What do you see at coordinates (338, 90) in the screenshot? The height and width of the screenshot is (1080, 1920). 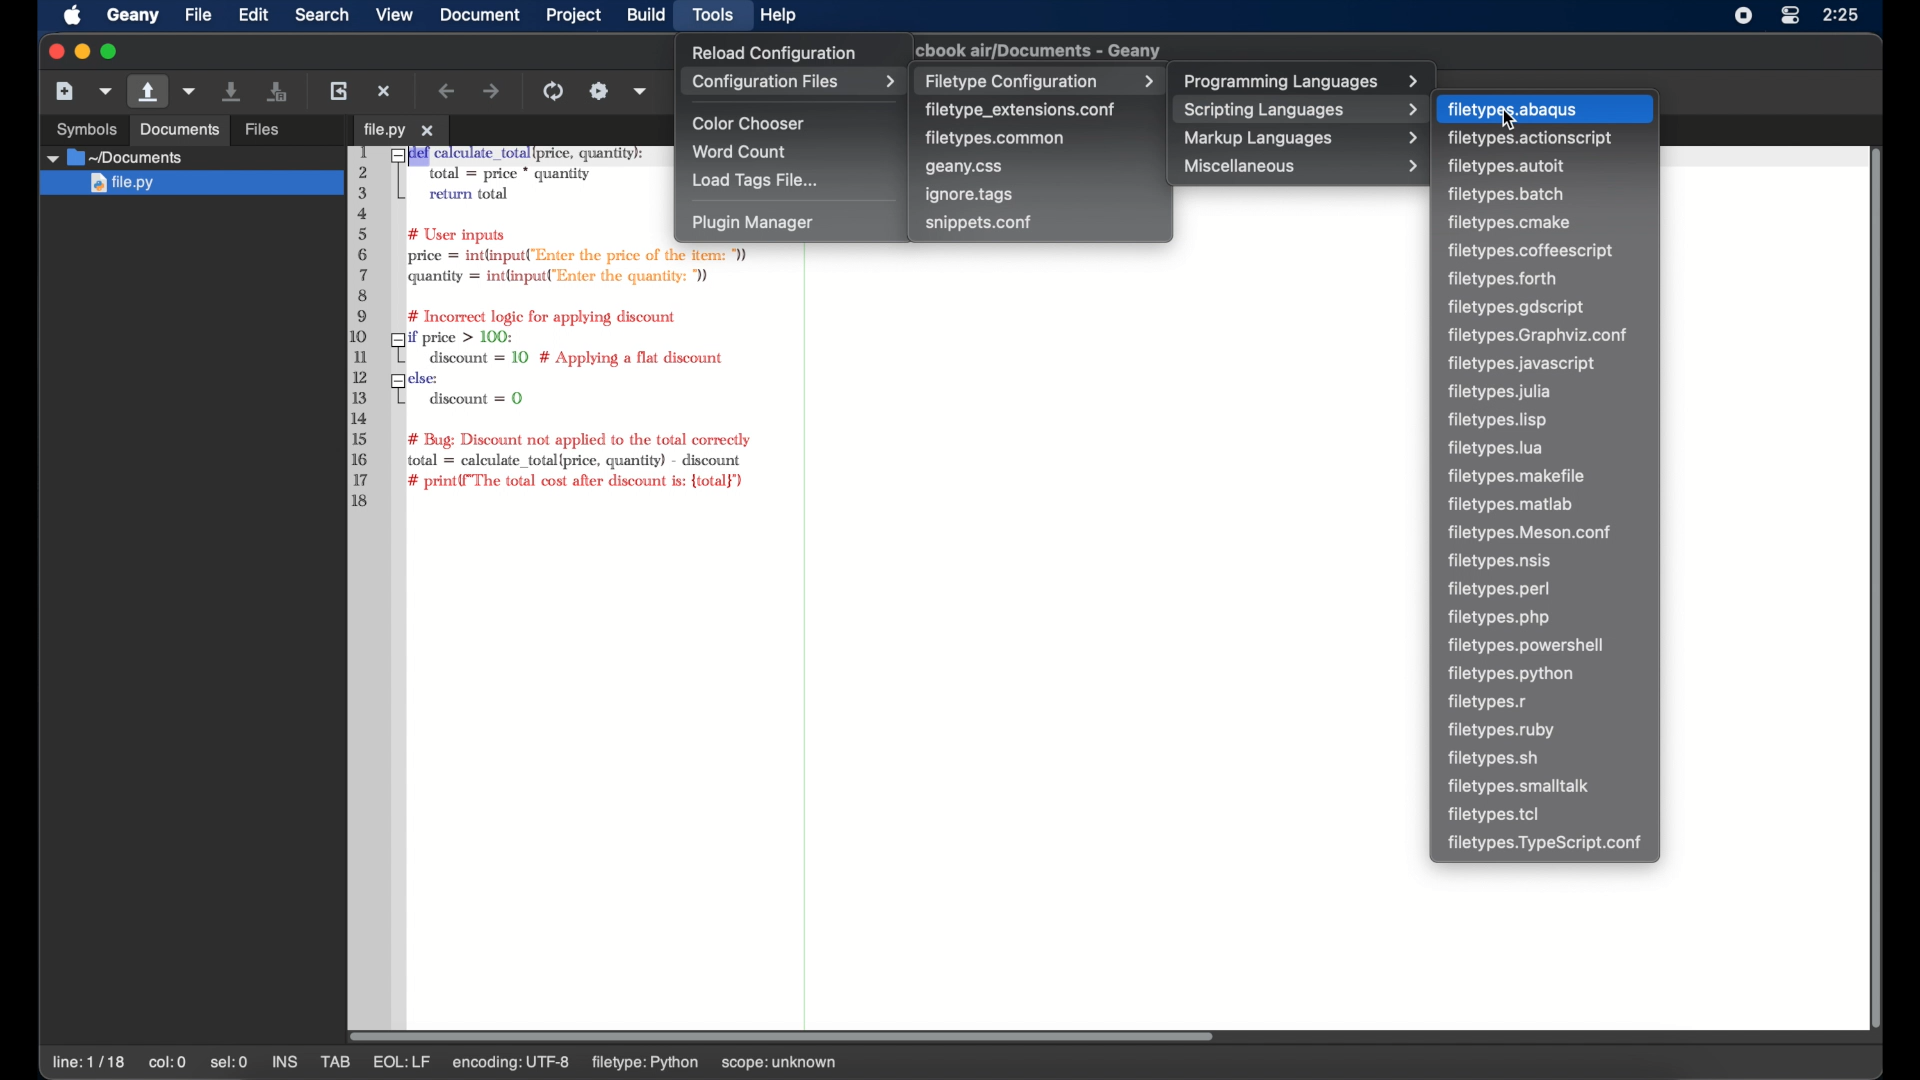 I see `reload current file from disk` at bounding box center [338, 90].